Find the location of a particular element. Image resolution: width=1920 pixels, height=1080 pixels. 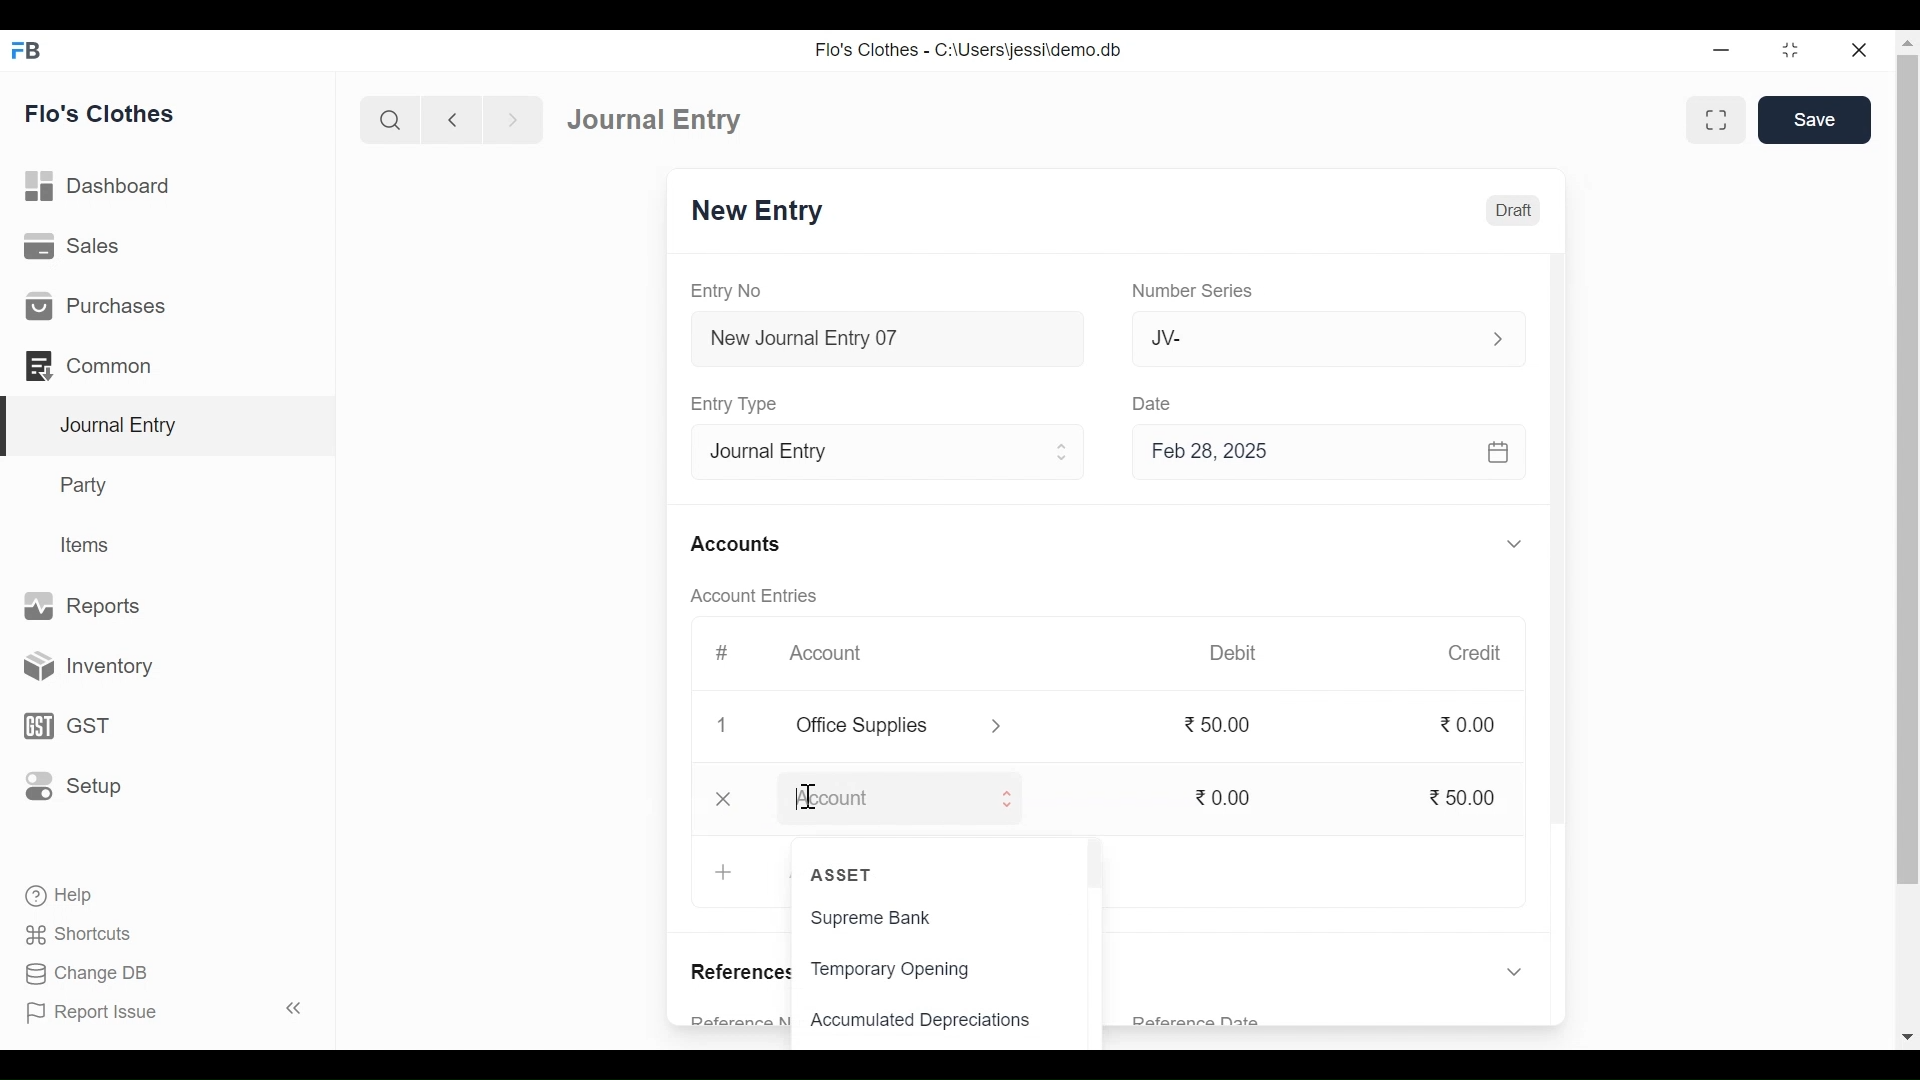

Navigate Back is located at coordinates (451, 120).